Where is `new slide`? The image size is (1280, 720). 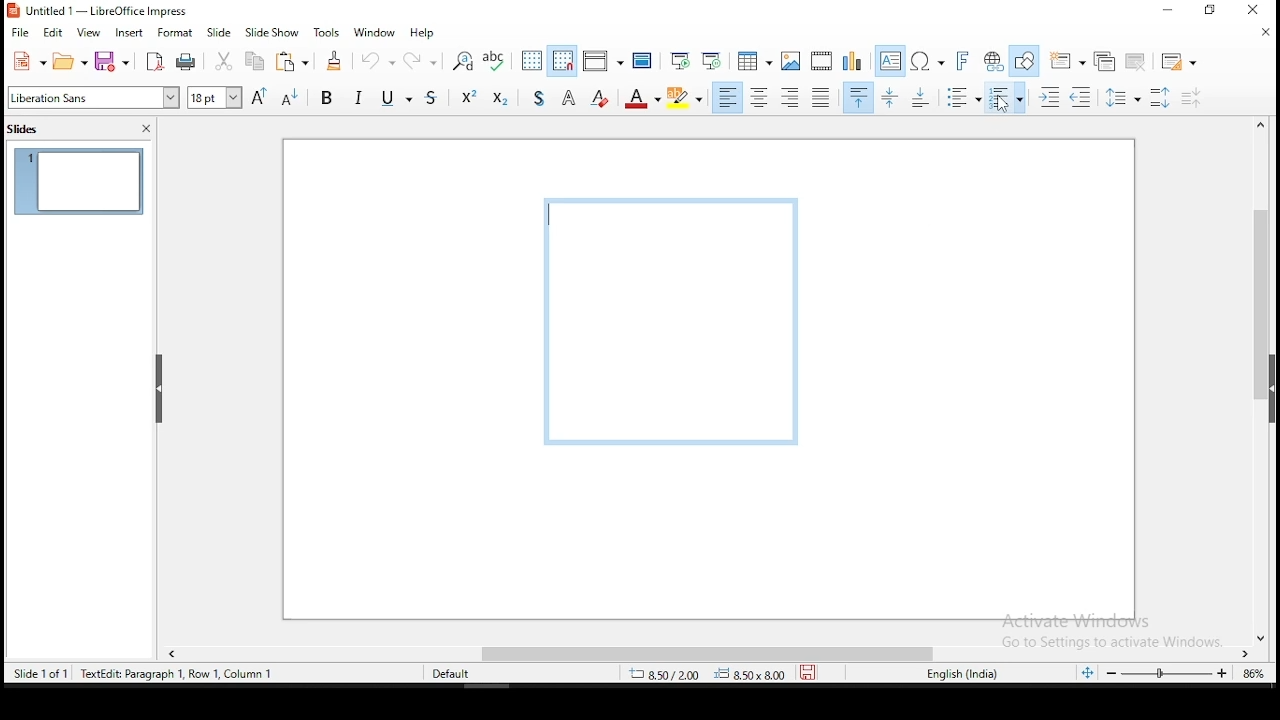 new slide is located at coordinates (1066, 60).